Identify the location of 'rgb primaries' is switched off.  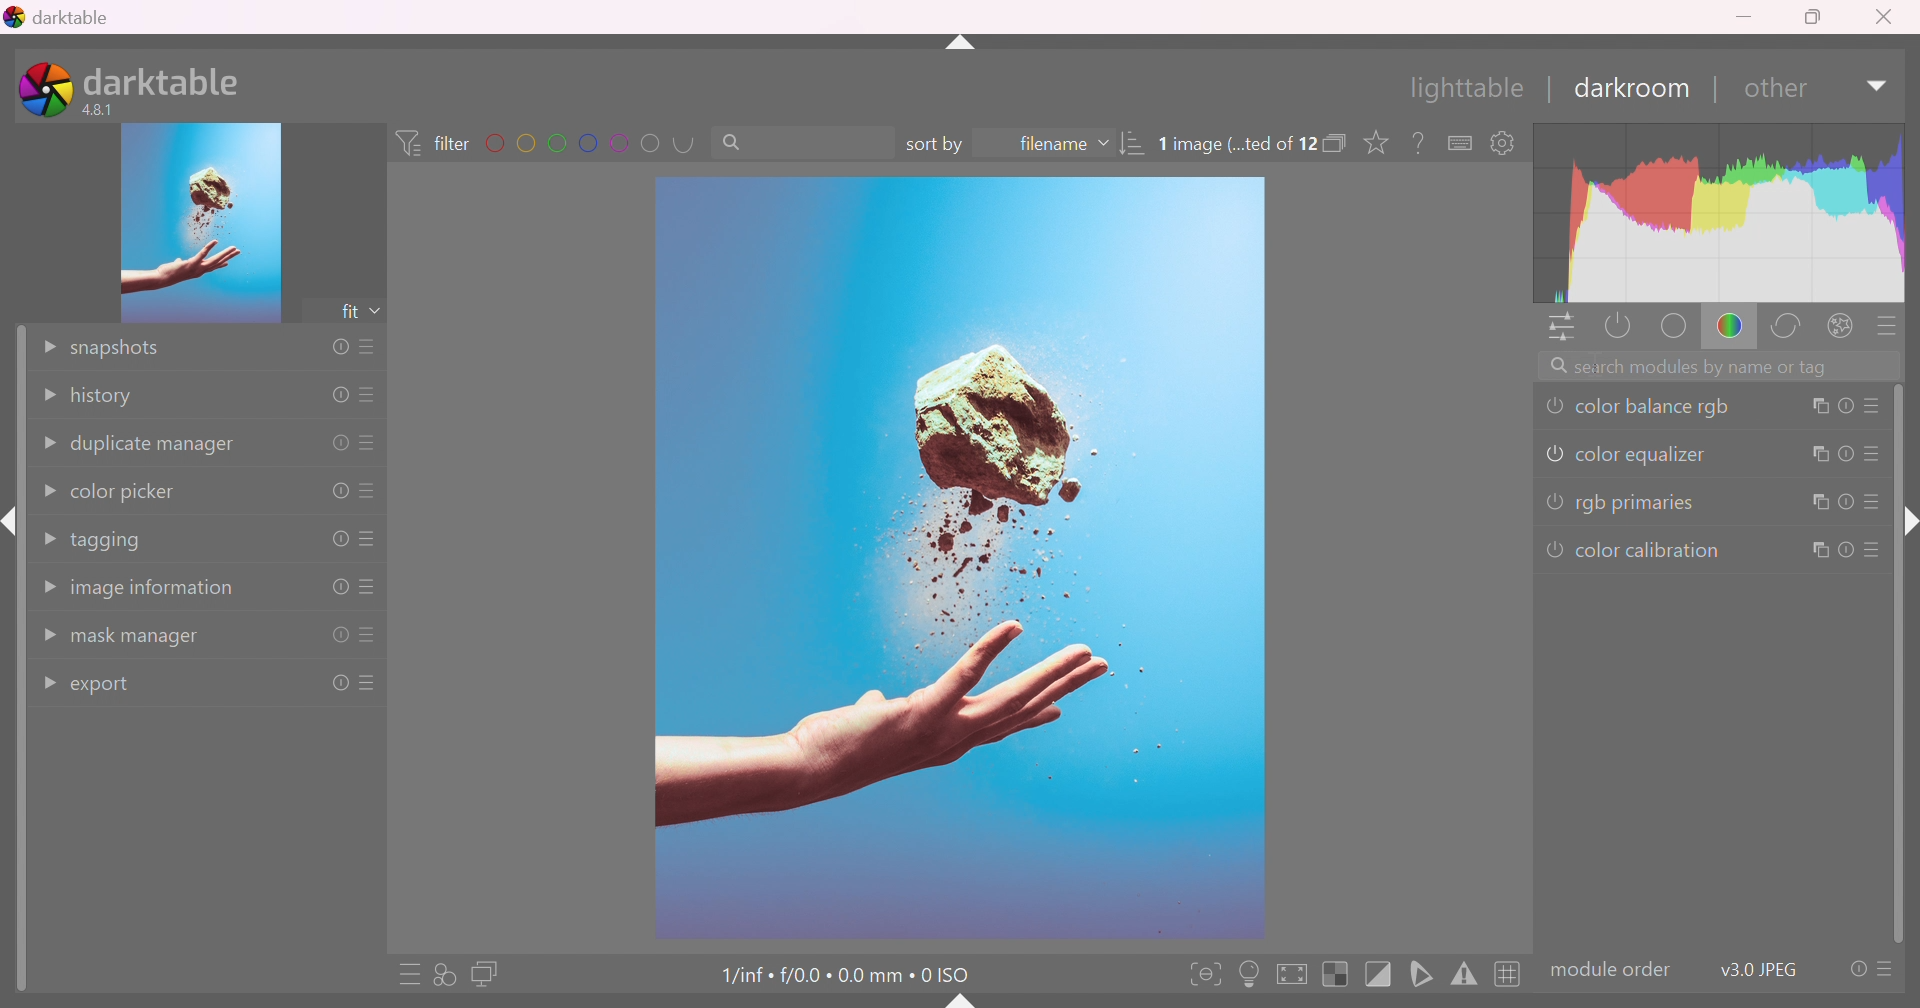
(1553, 504).